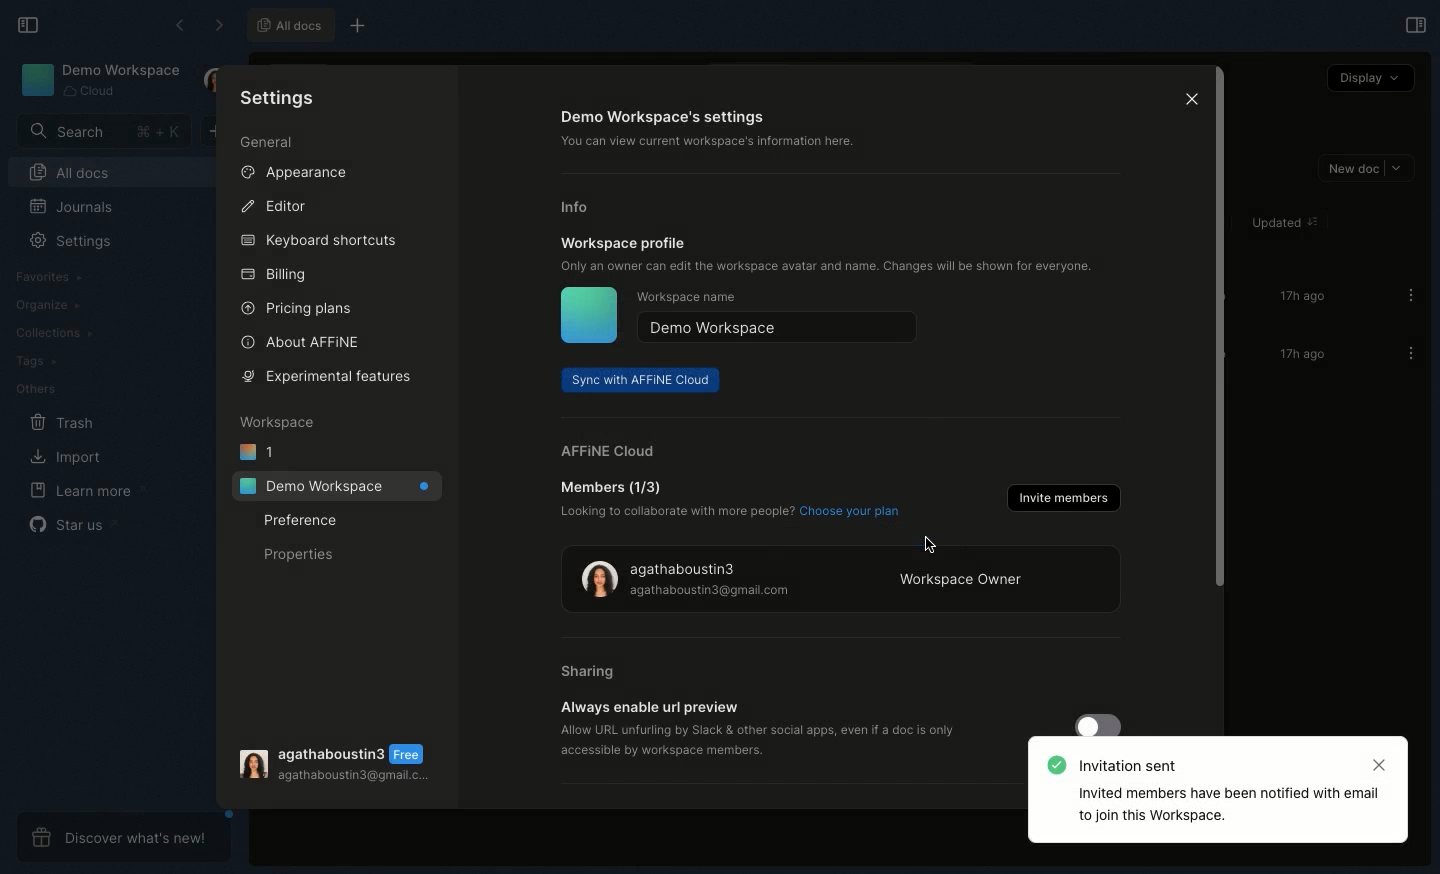  Describe the element at coordinates (121, 835) in the screenshot. I see `Discover what's new!` at that location.